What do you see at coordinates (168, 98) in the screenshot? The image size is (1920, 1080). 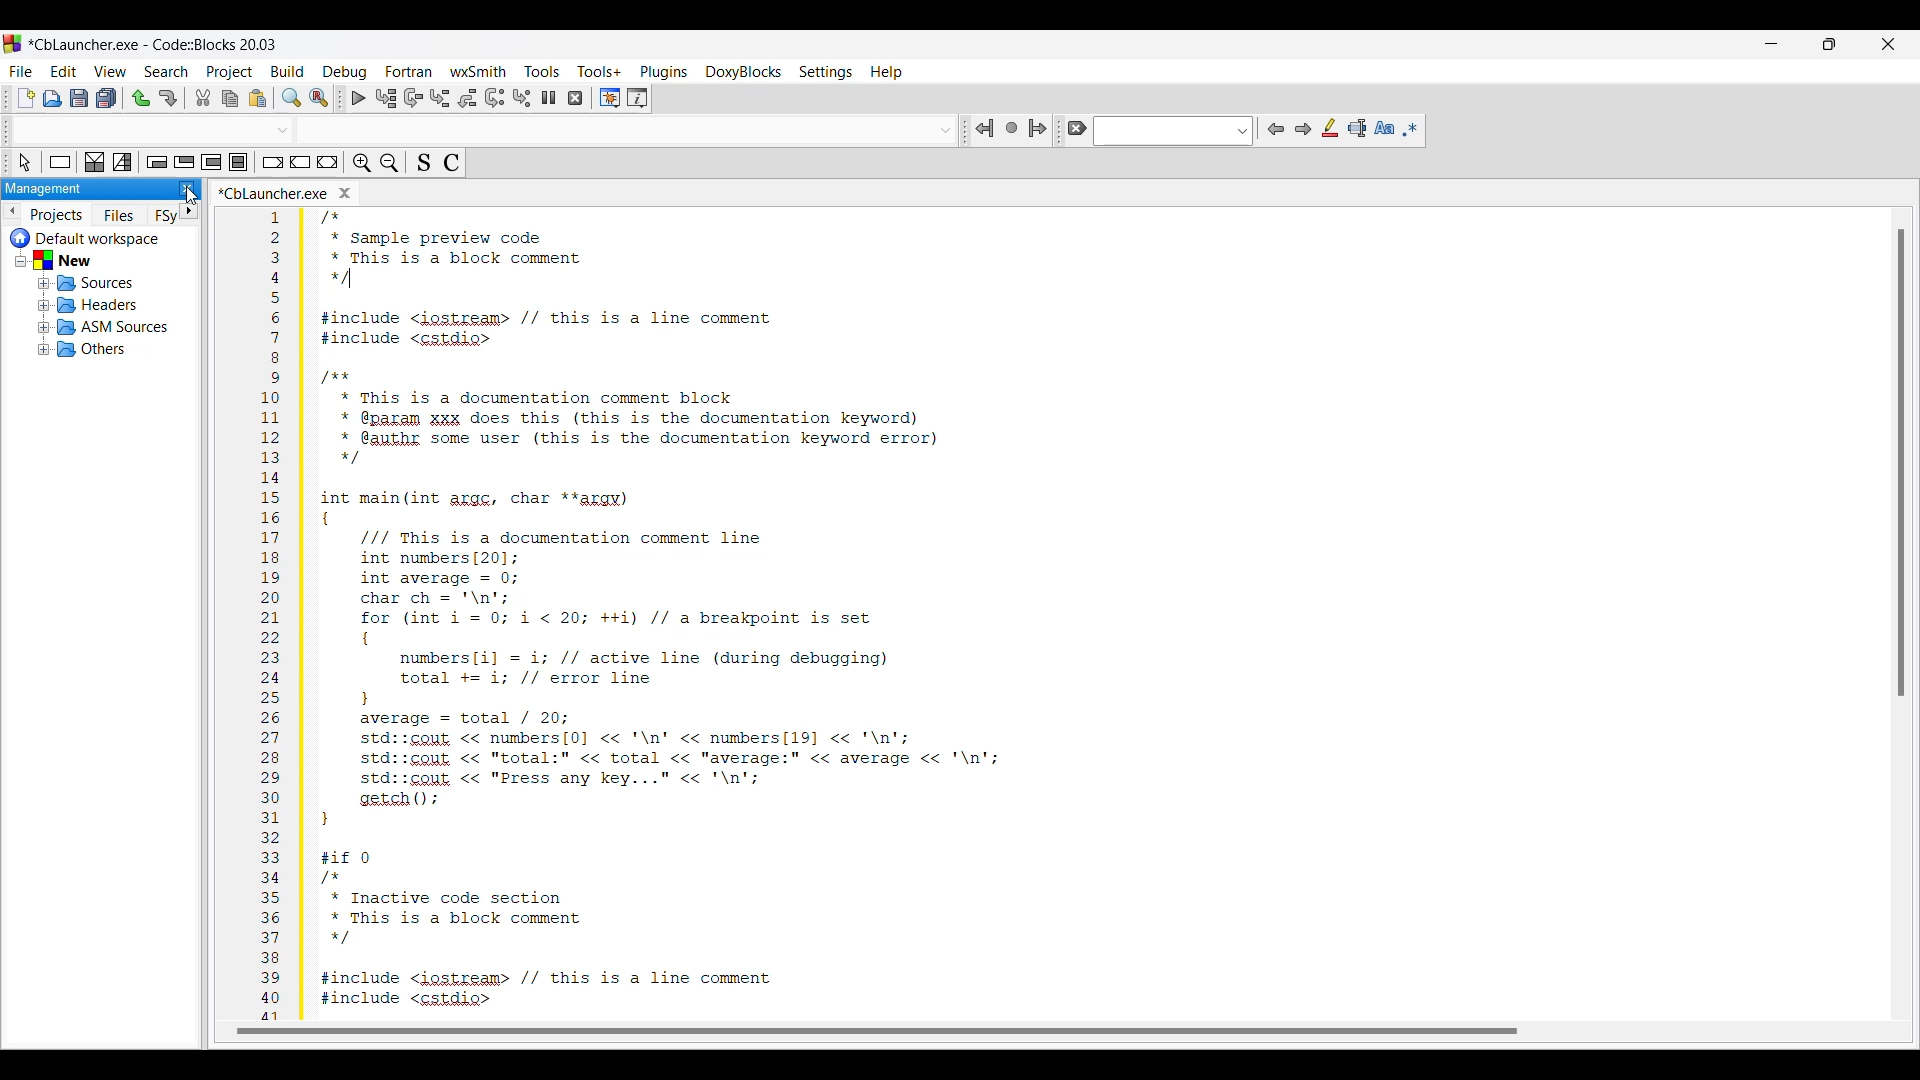 I see `Redo` at bounding box center [168, 98].